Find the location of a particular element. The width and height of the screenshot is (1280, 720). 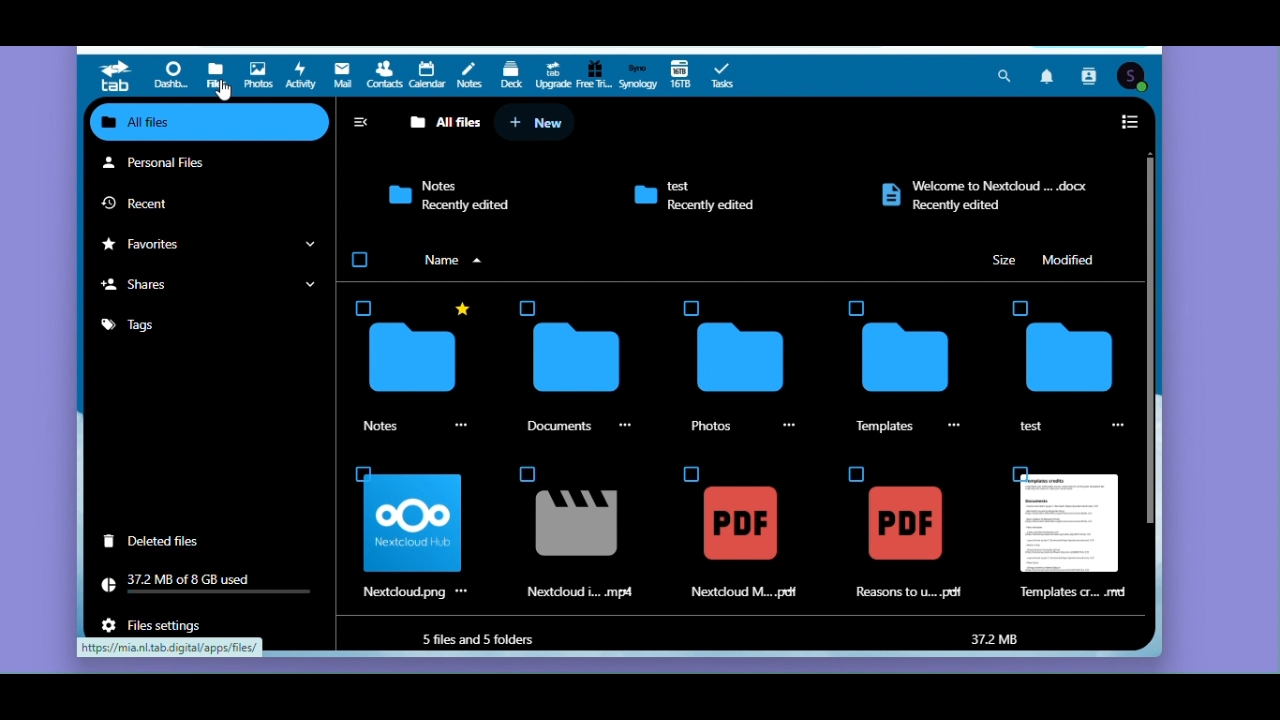

photos is located at coordinates (751, 362).